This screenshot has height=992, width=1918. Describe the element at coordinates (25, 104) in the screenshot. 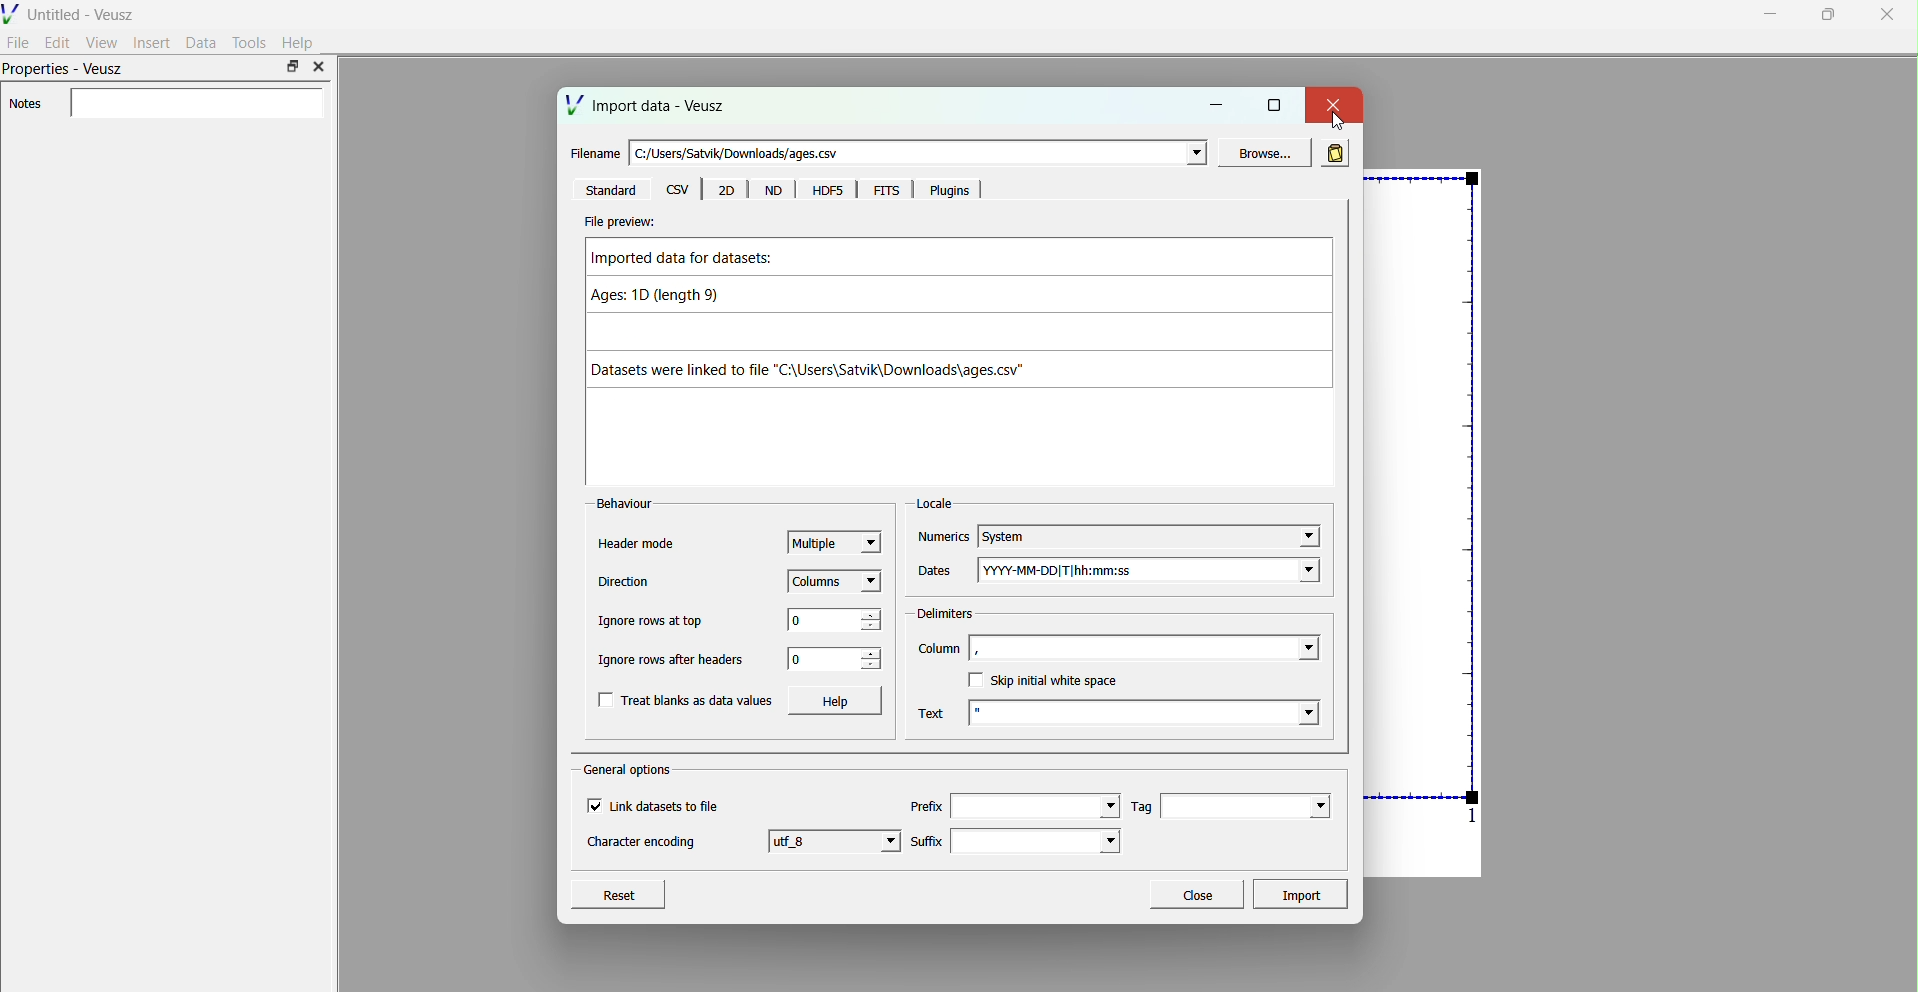

I see `Notes` at that location.